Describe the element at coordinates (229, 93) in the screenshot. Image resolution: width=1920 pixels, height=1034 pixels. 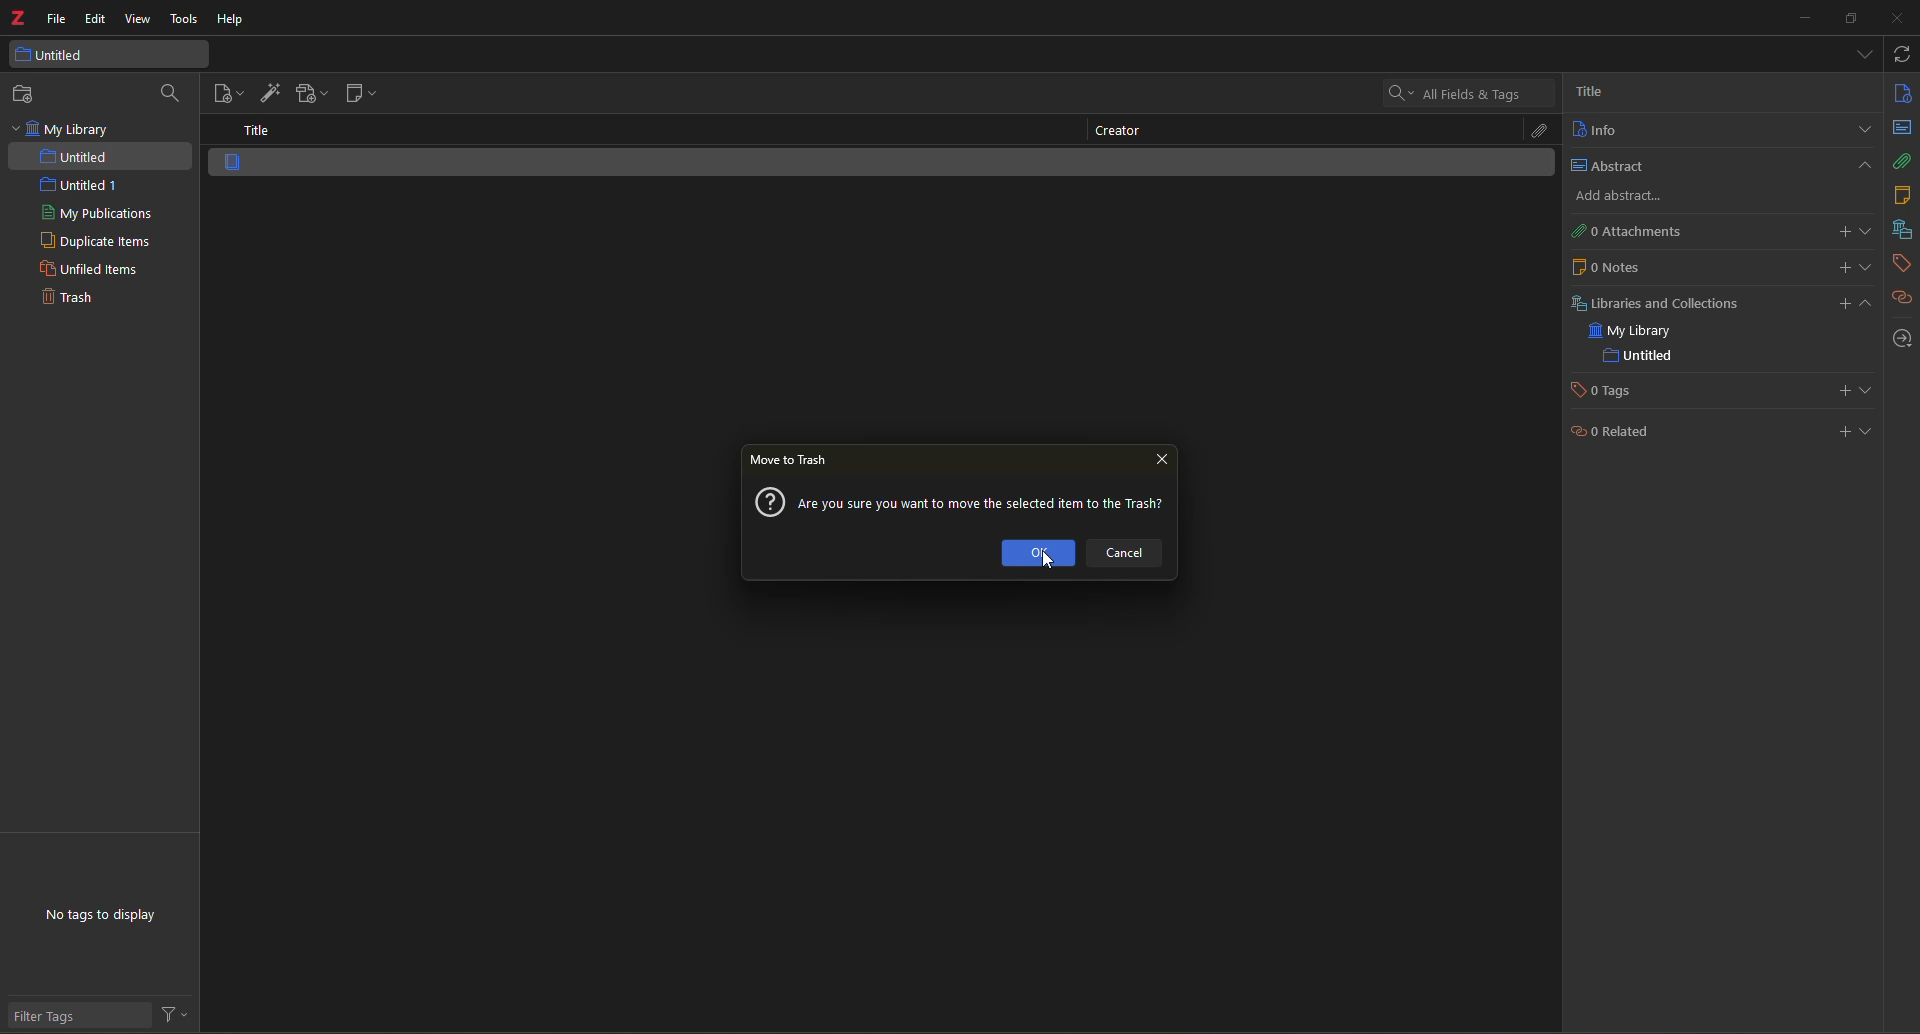
I see `new item` at that location.